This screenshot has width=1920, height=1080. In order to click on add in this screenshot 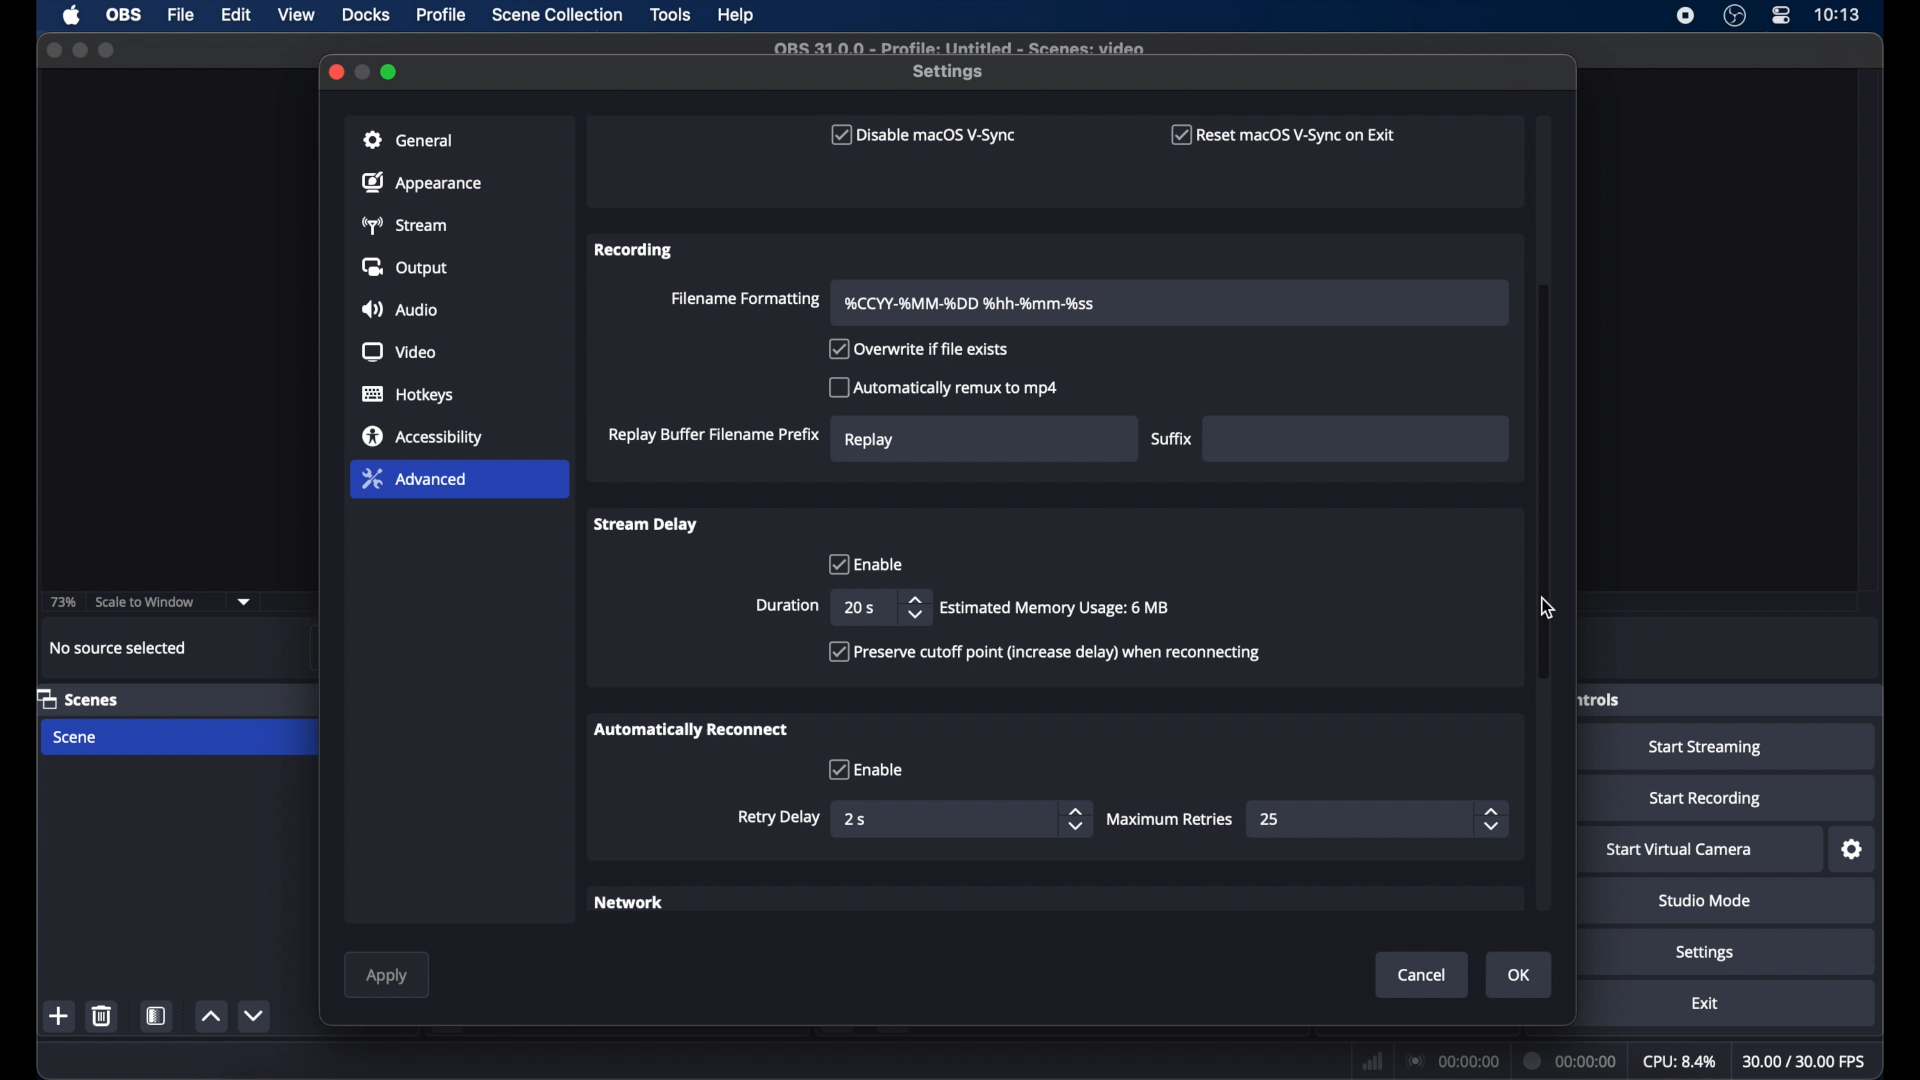, I will do `click(59, 1015)`.